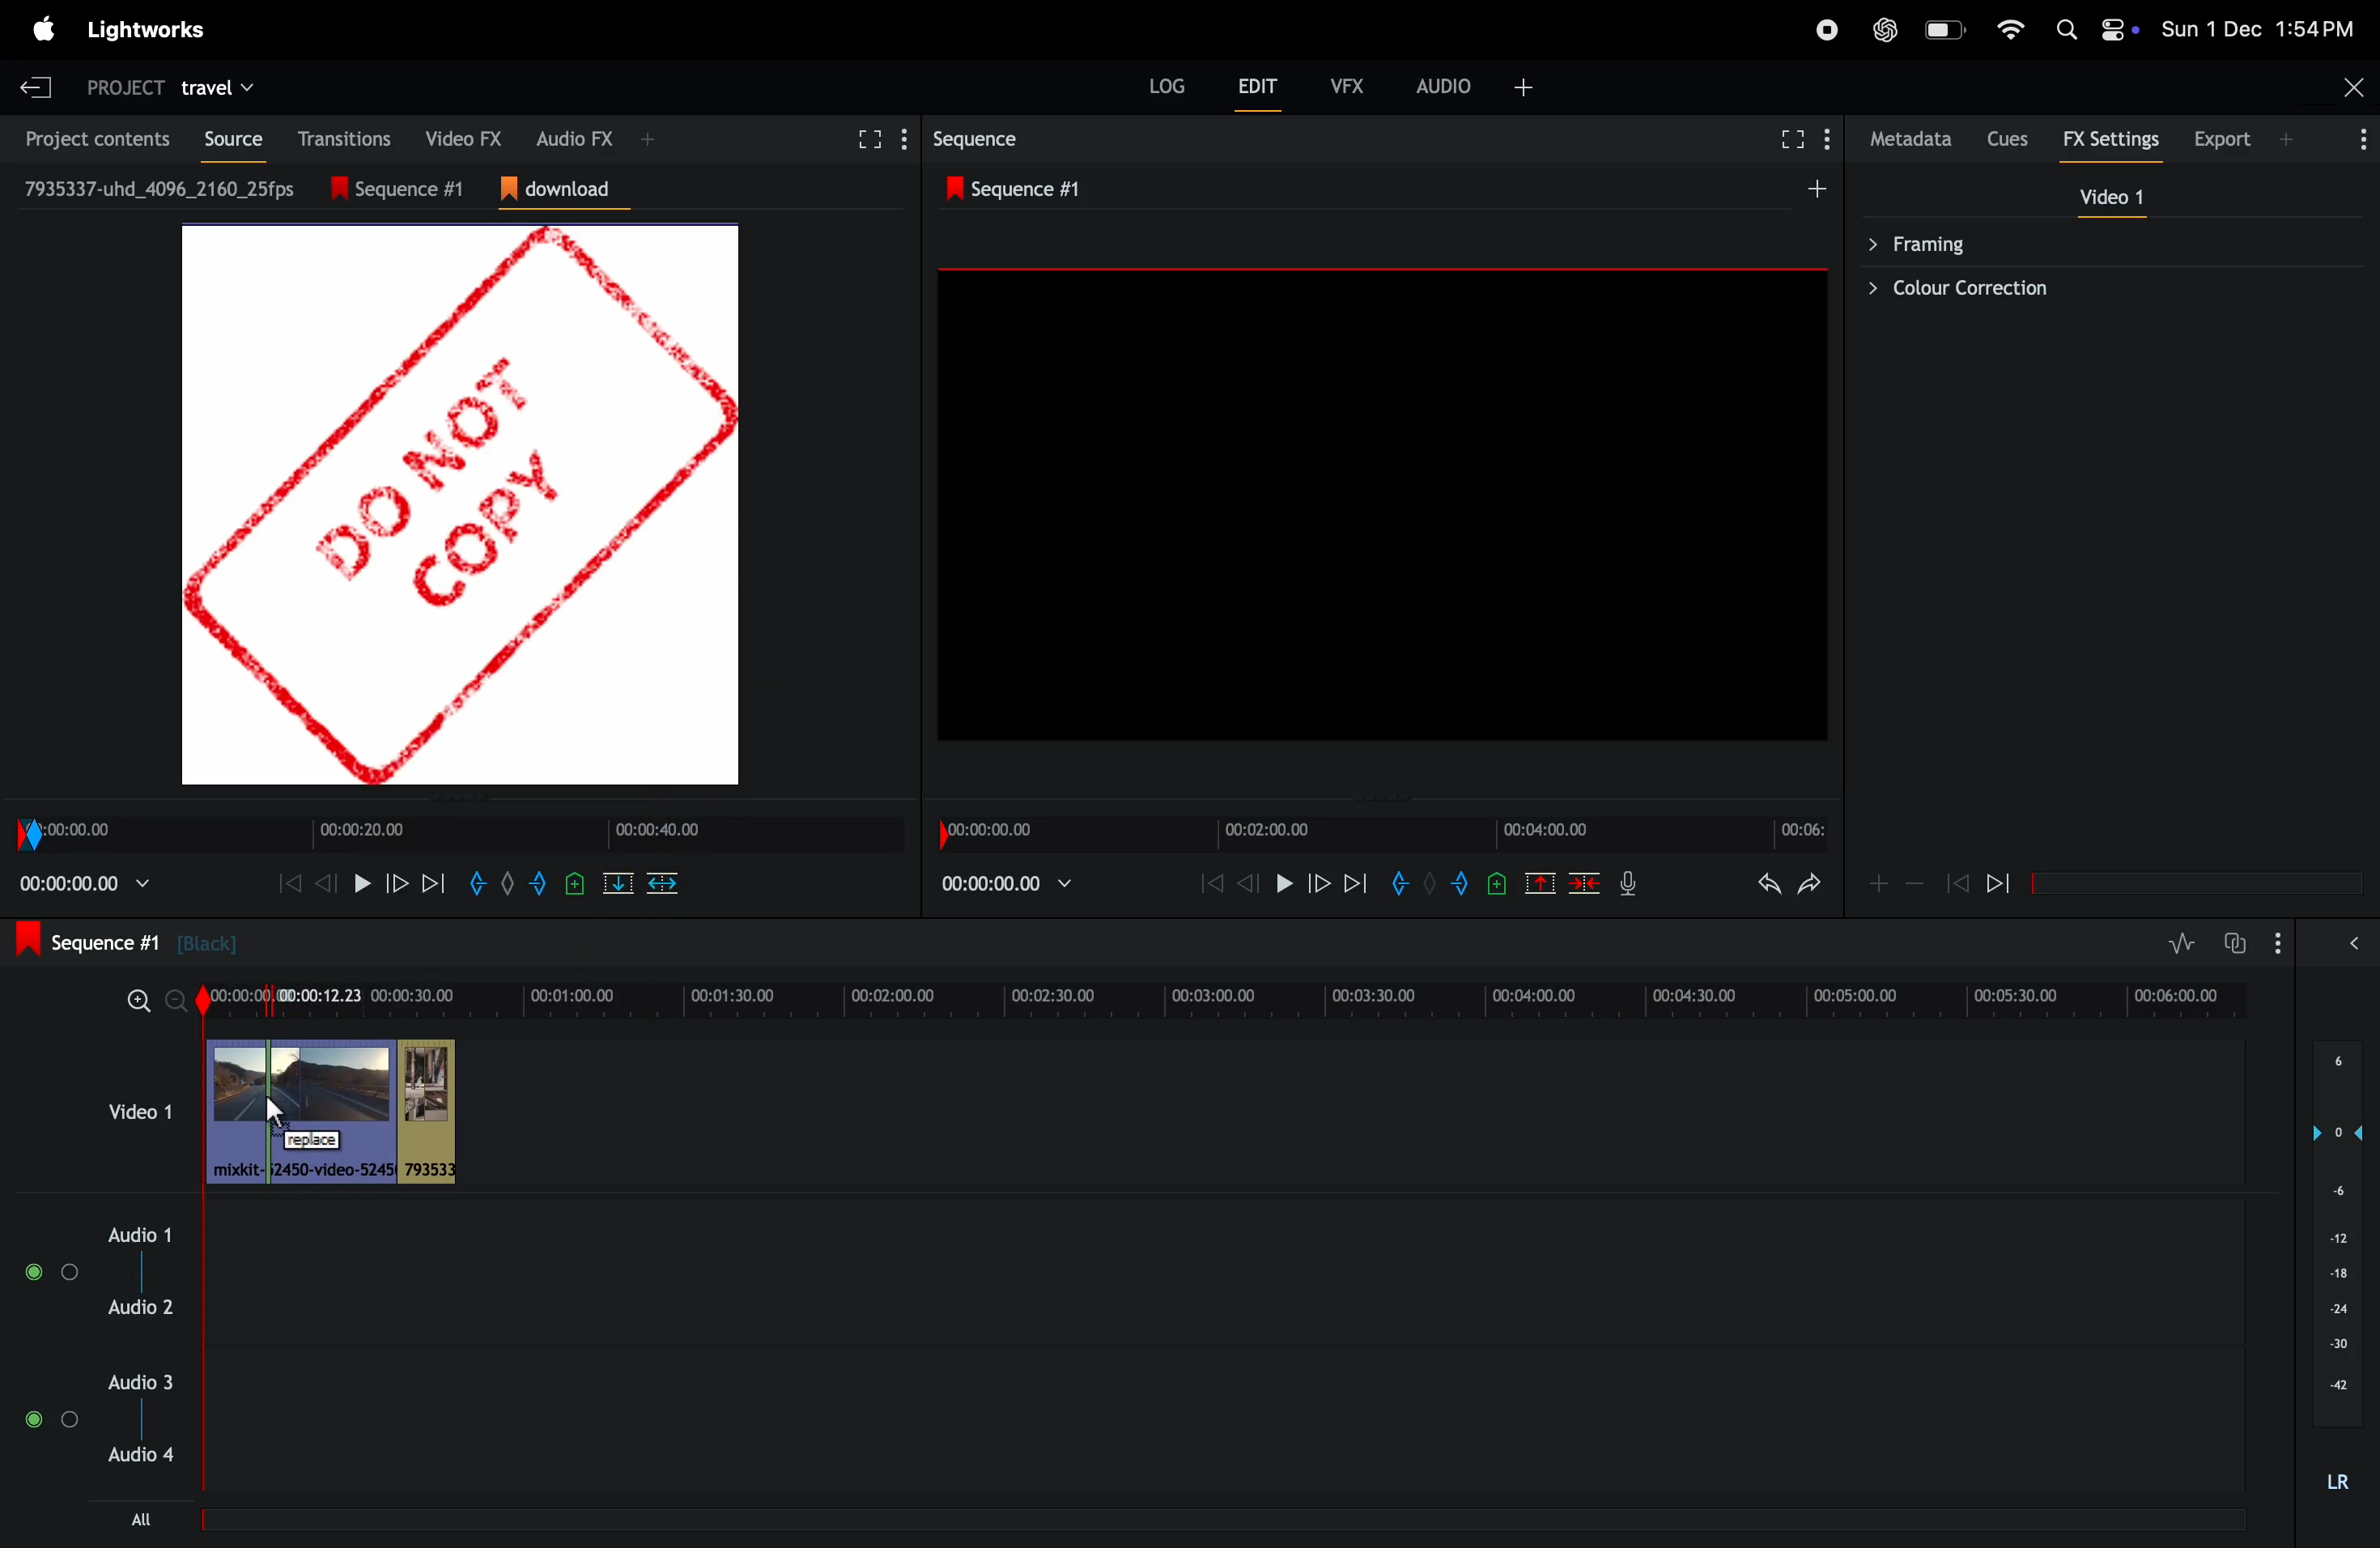 The height and width of the screenshot is (1548, 2380). I want to click on vfx, so click(1348, 86).